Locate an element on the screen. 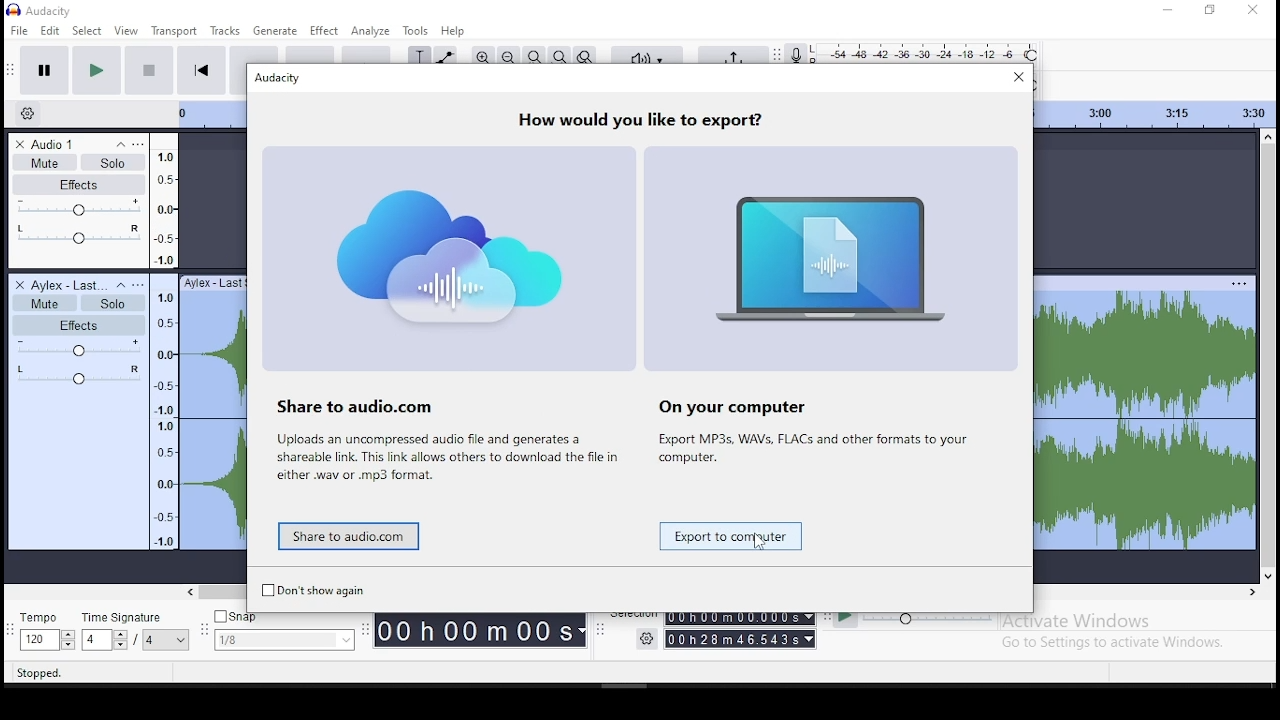  play at speed is located at coordinates (845, 620).